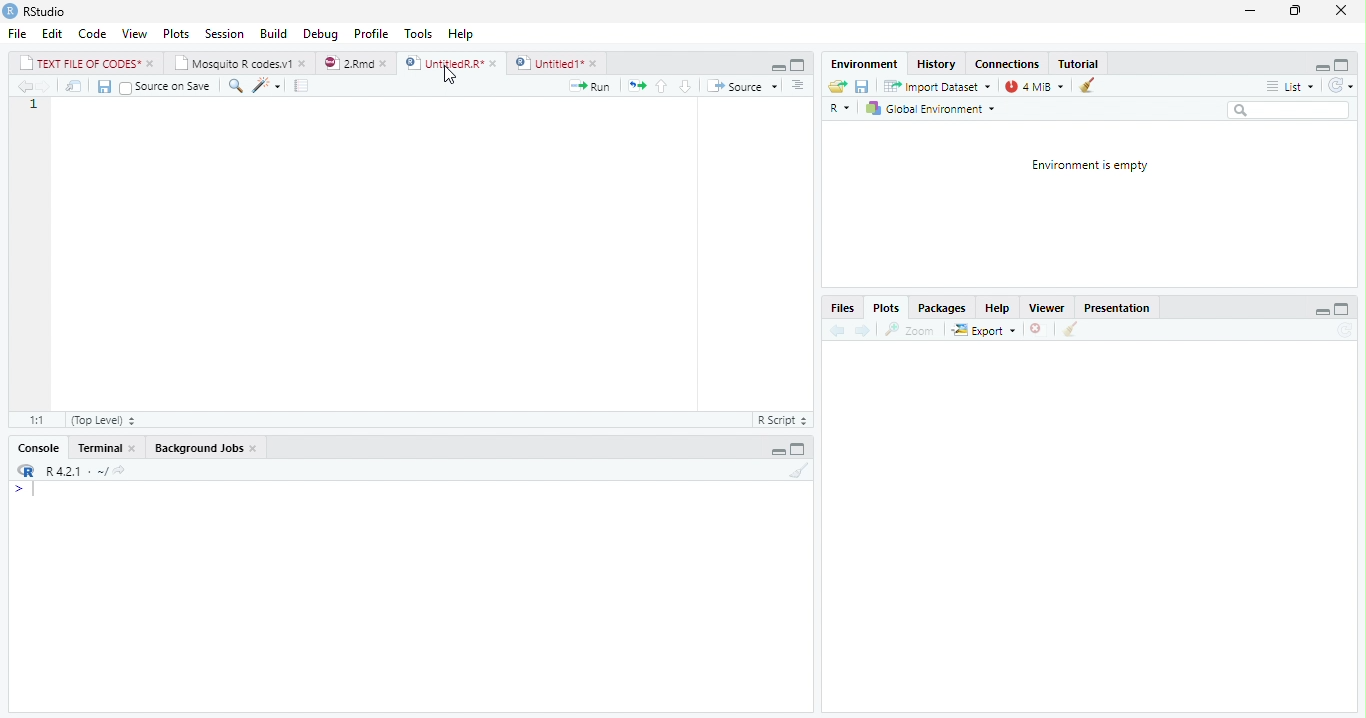 The height and width of the screenshot is (718, 1366). I want to click on refresh, so click(1347, 87).